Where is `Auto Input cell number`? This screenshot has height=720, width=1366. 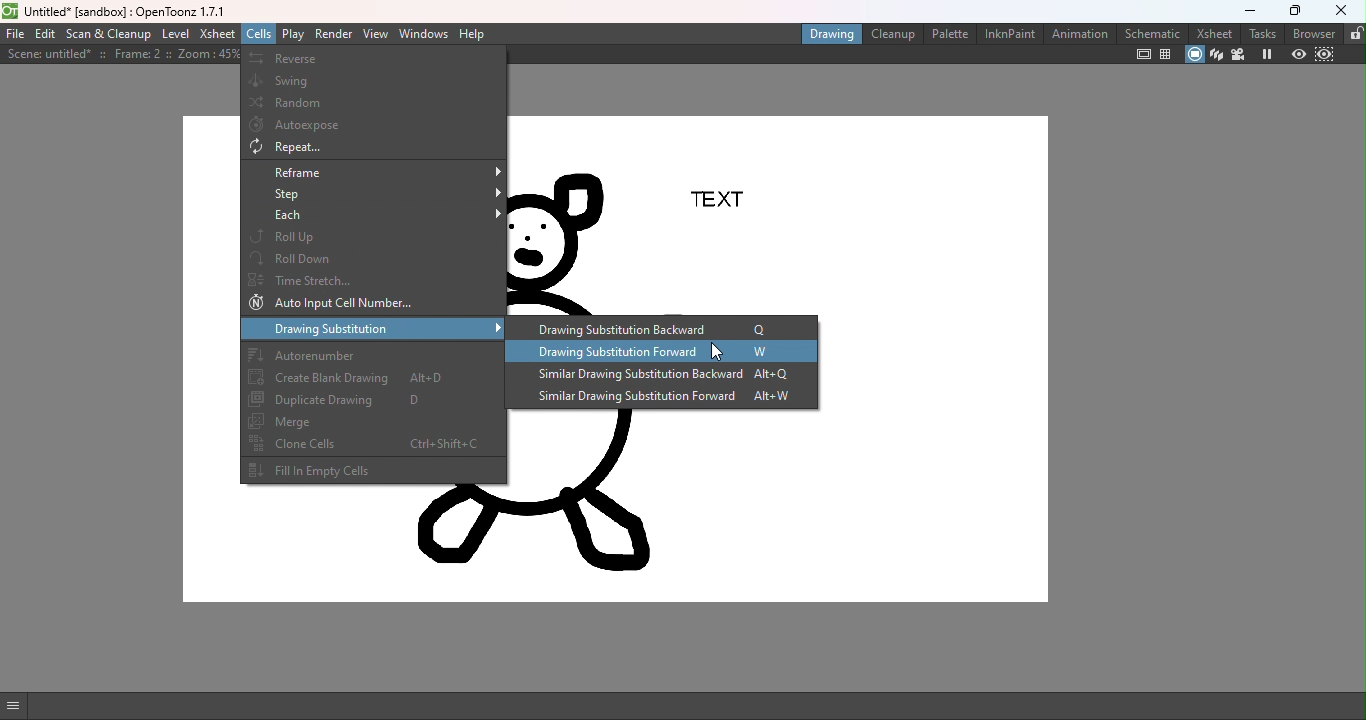
Auto Input cell number is located at coordinates (377, 306).